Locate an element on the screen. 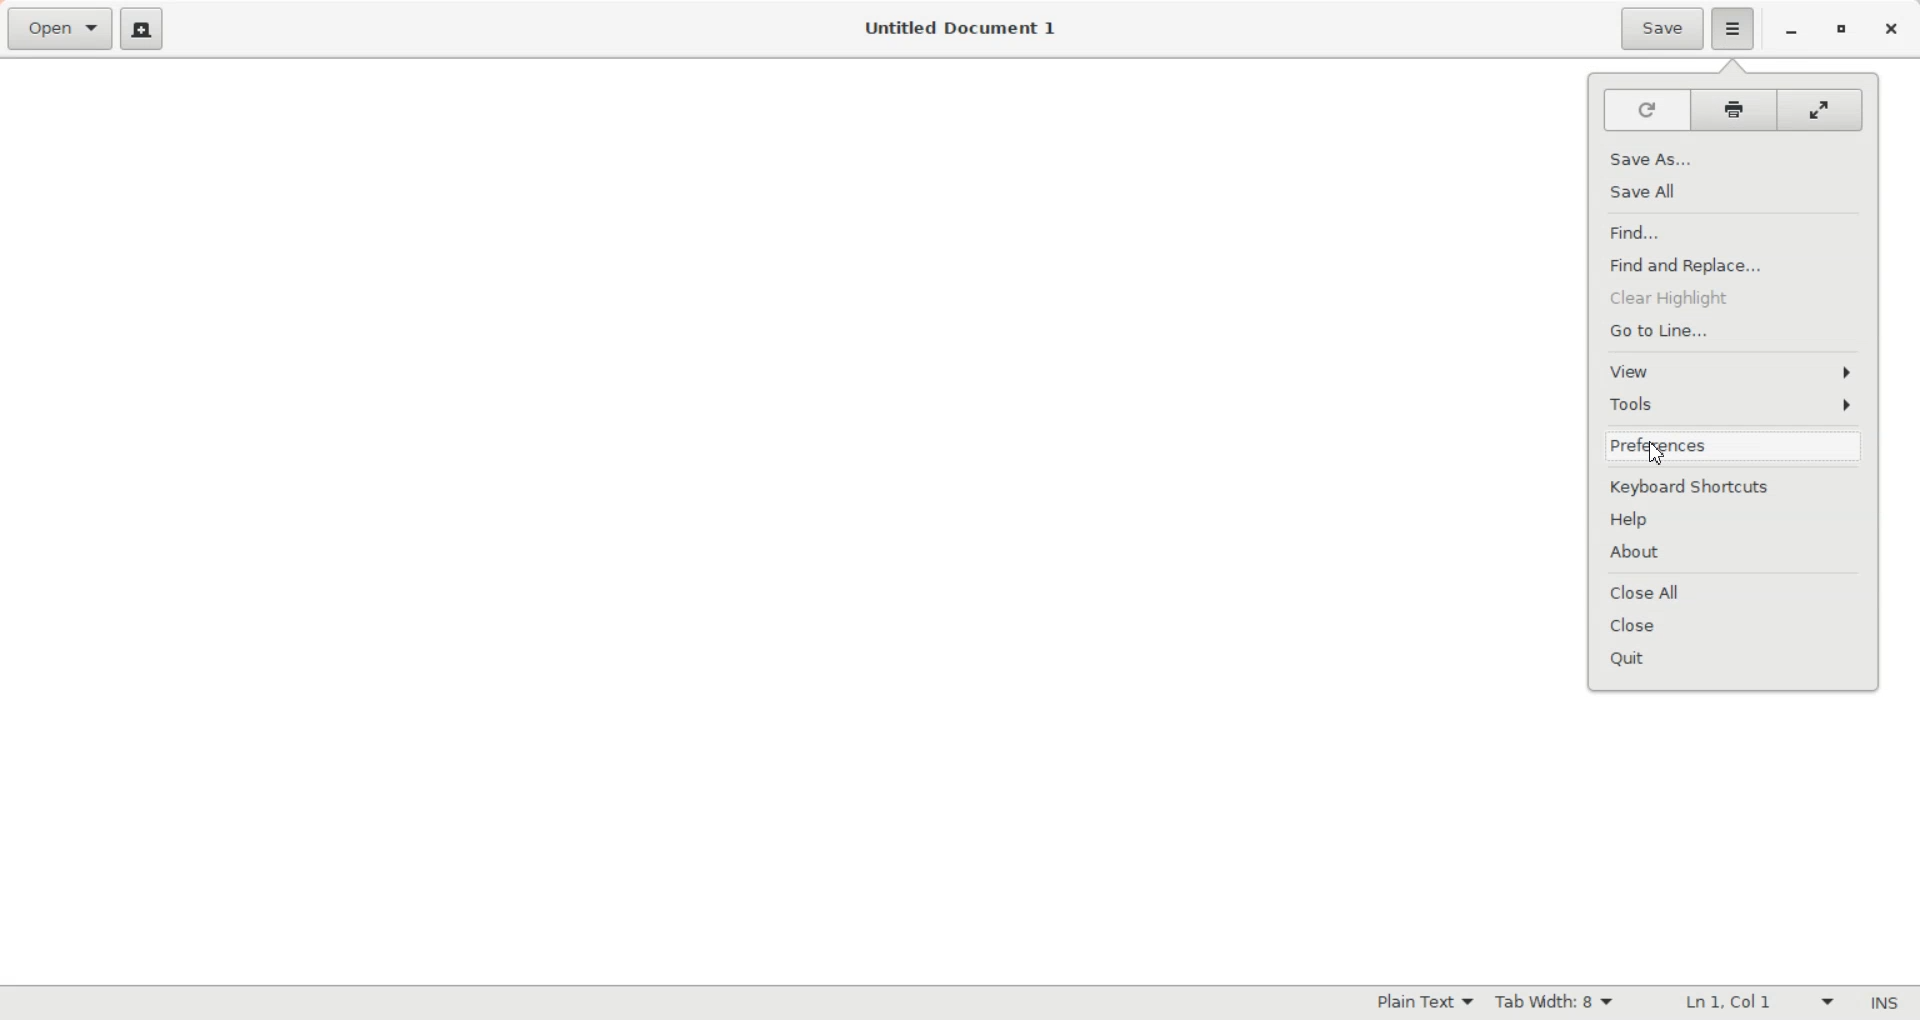 Image resolution: width=1920 pixels, height=1020 pixels. Refresh is located at coordinates (1643, 111).